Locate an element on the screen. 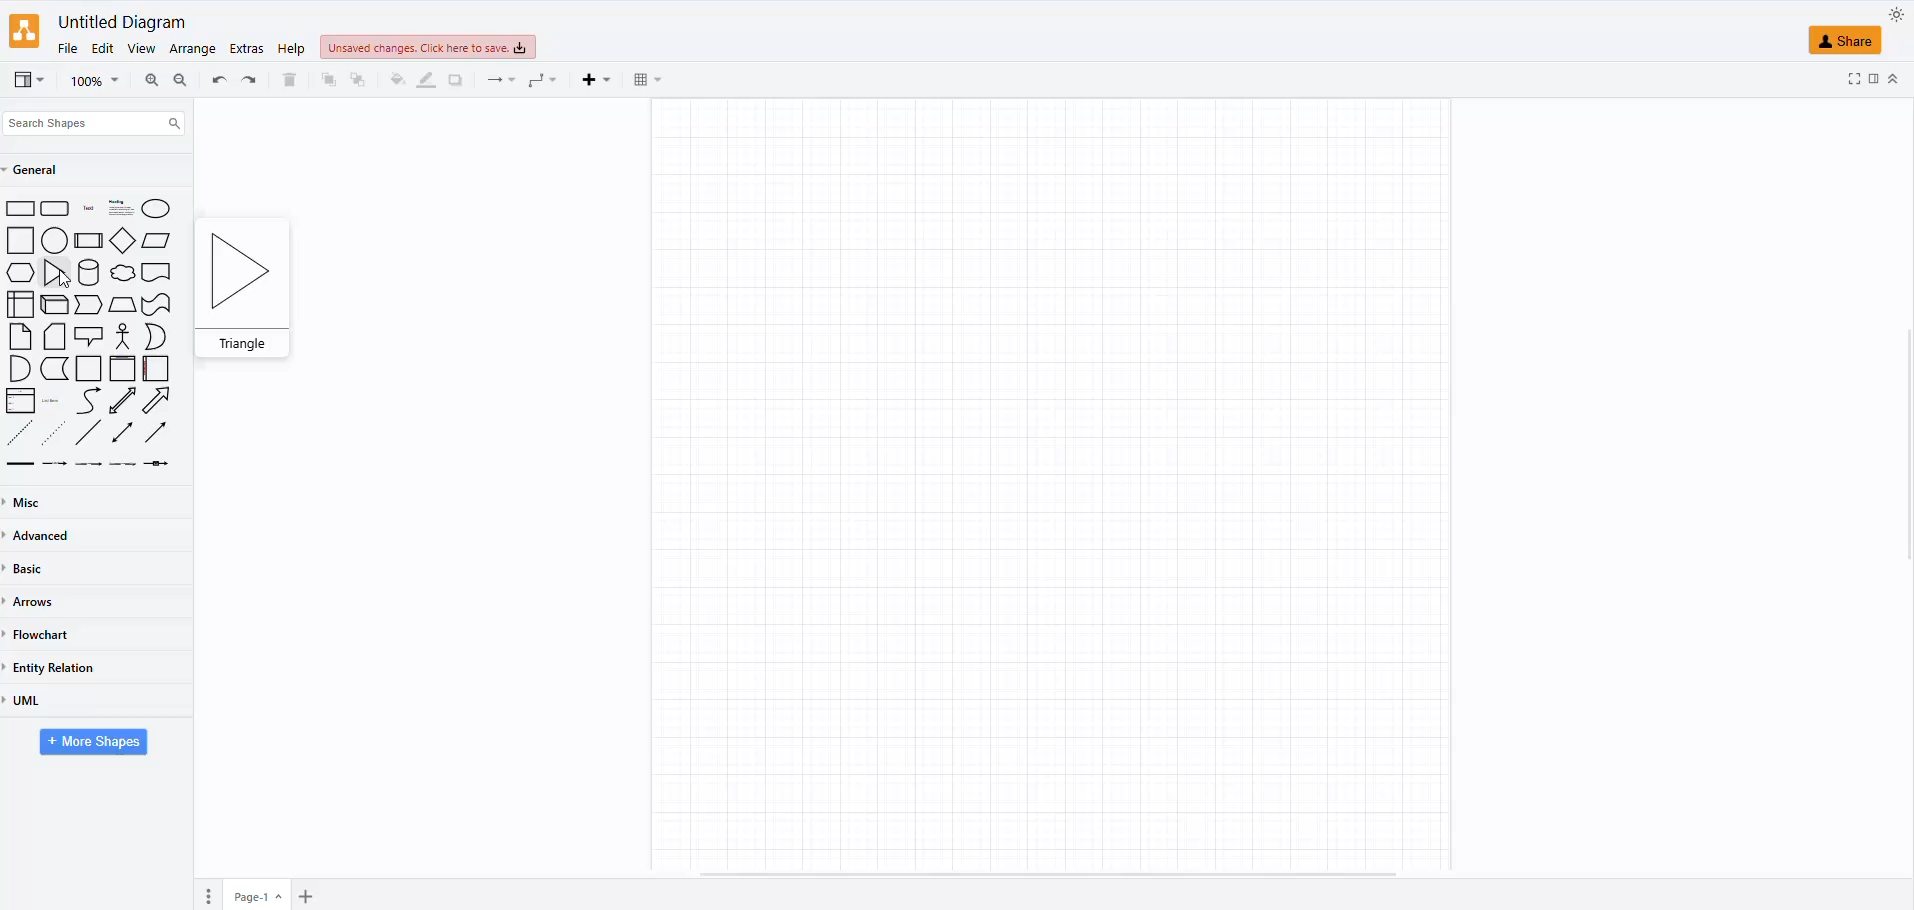  Rounded Box is located at coordinates (56, 208).